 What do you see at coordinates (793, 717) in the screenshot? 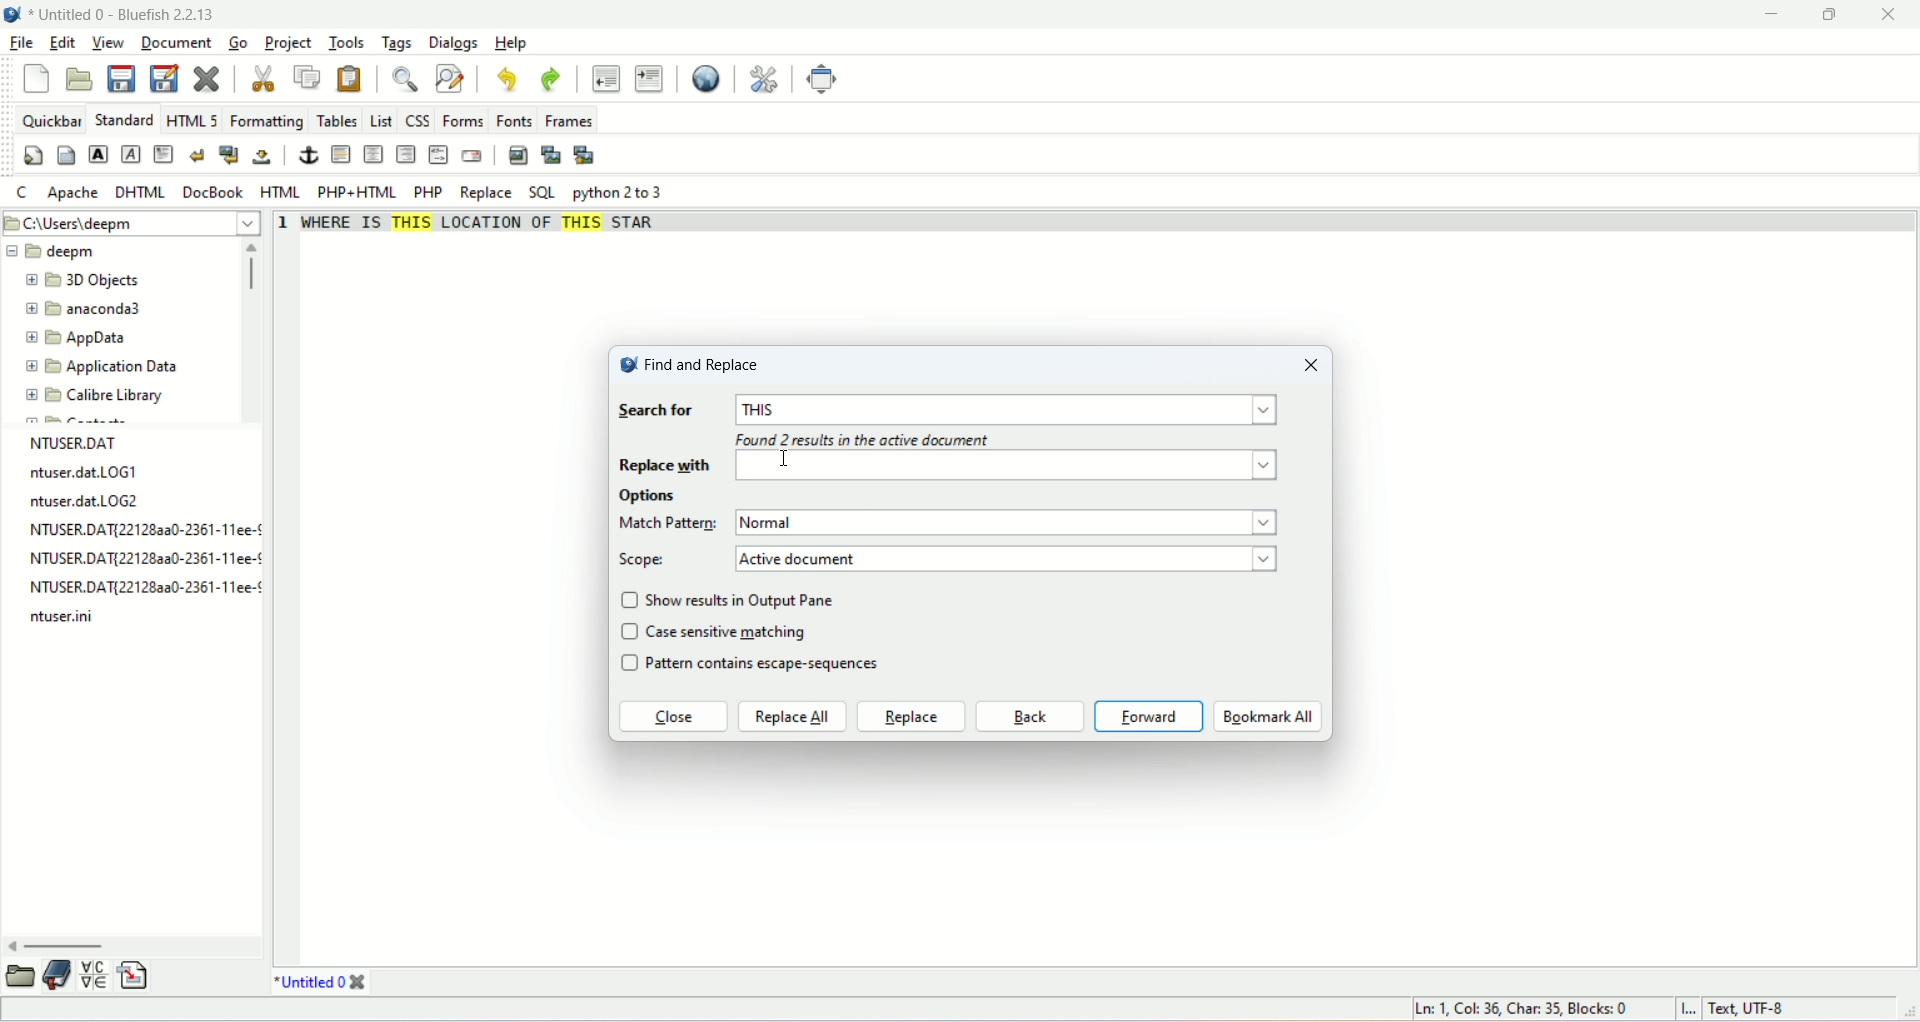
I see `replace all` at bounding box center [793, 717].